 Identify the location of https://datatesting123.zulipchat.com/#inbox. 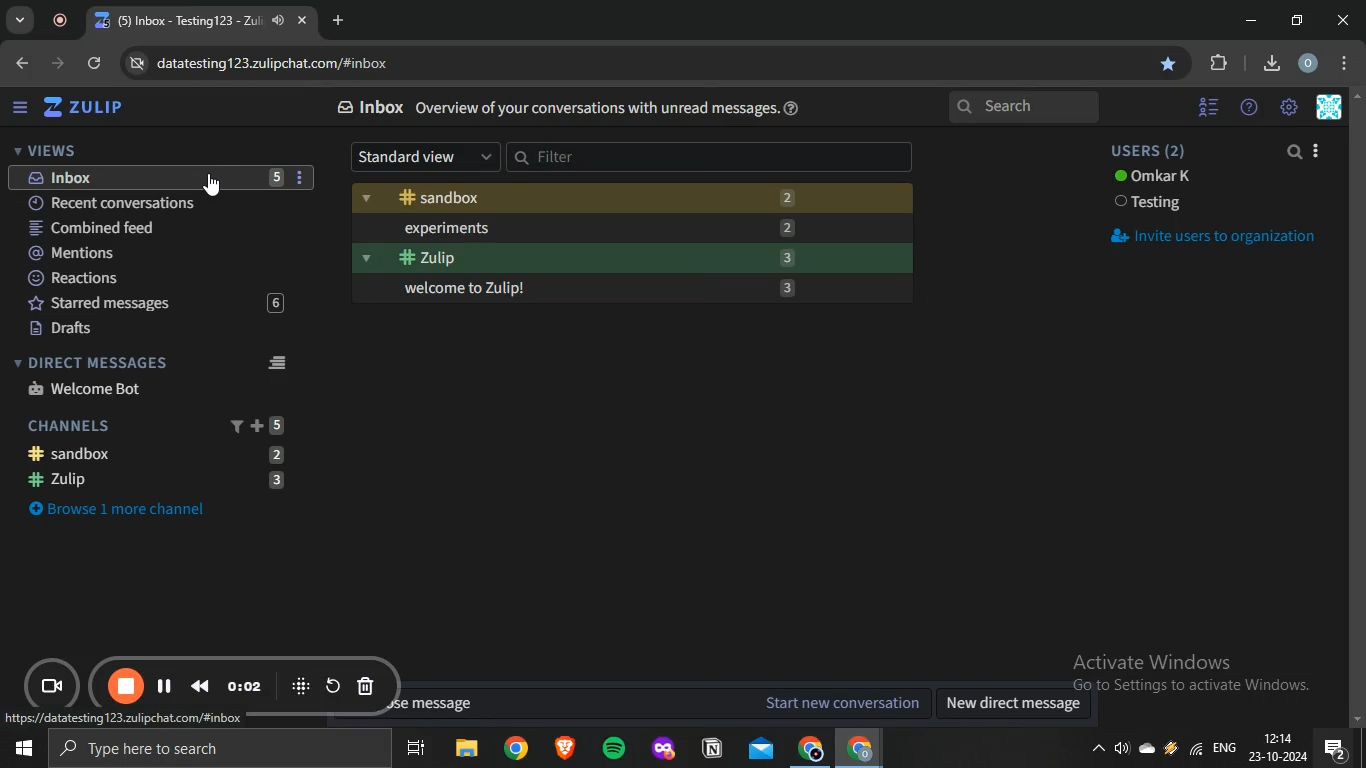
(123, 719).